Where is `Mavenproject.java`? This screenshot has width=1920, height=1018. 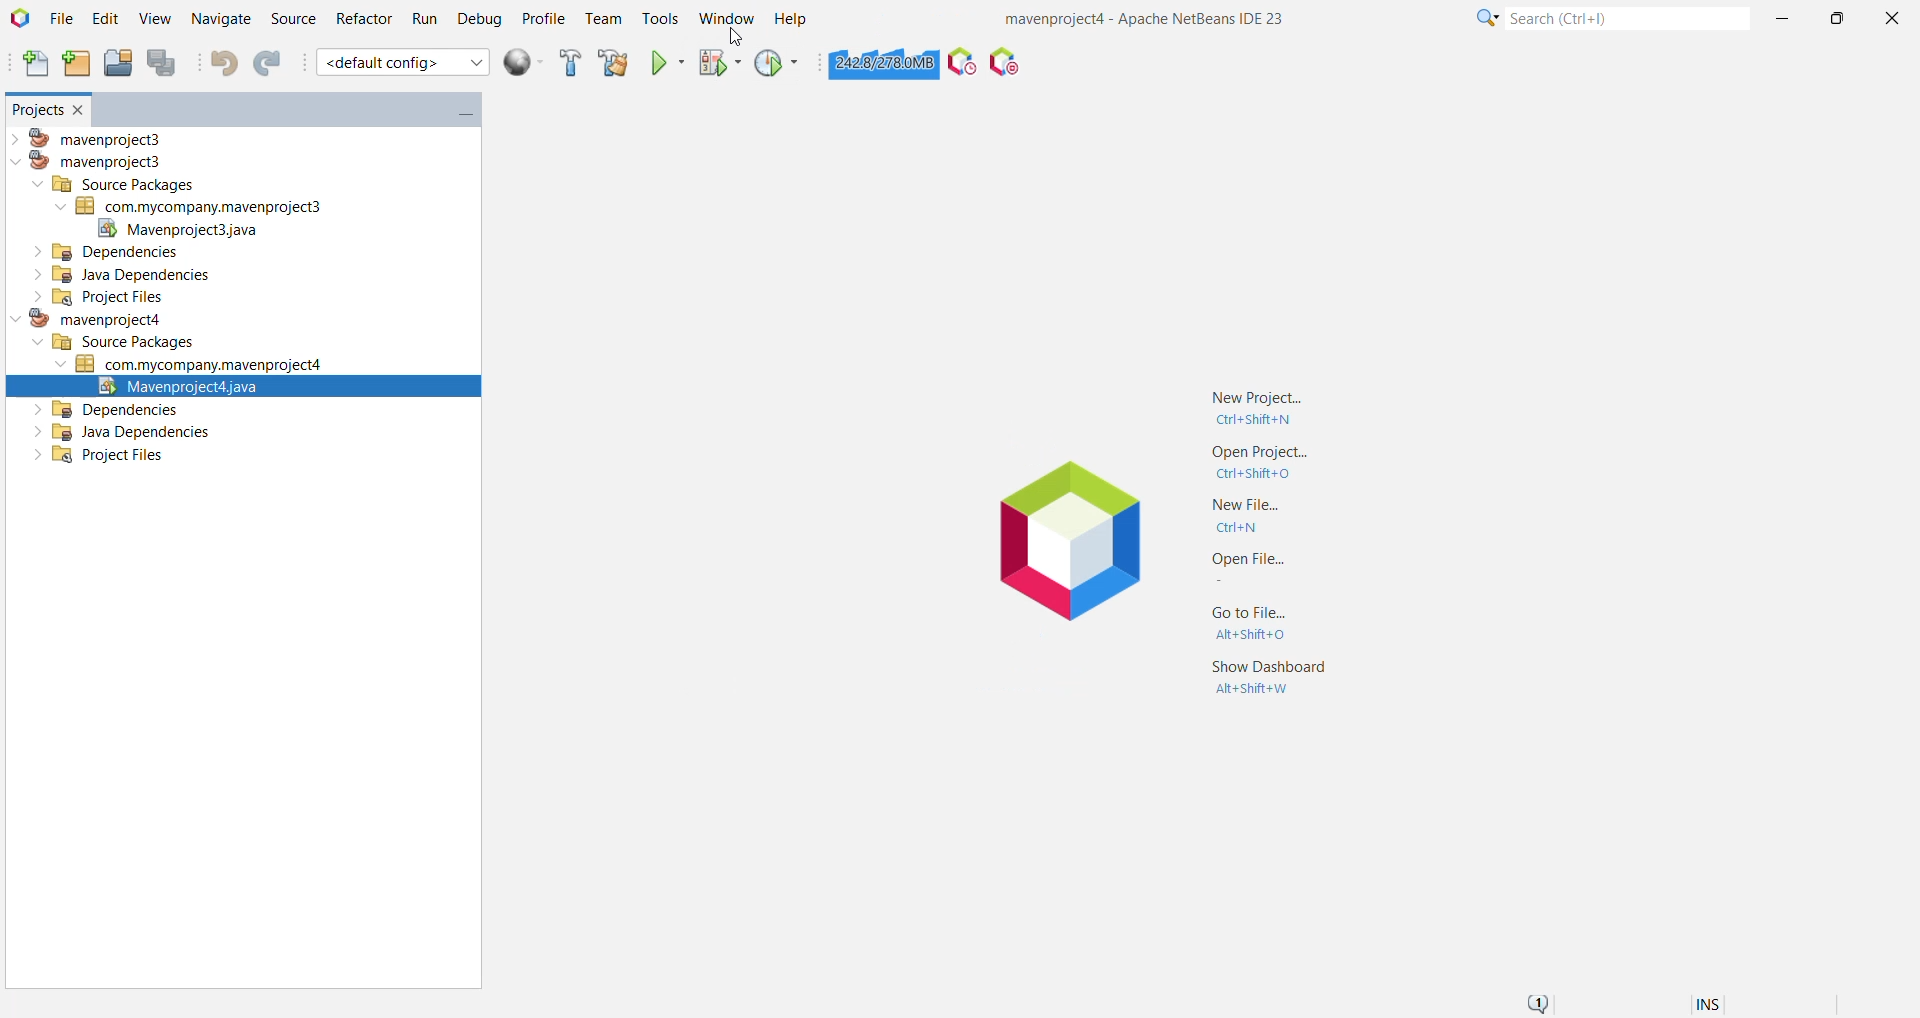
Mavenproject.java is located at coordinates (243, 386).